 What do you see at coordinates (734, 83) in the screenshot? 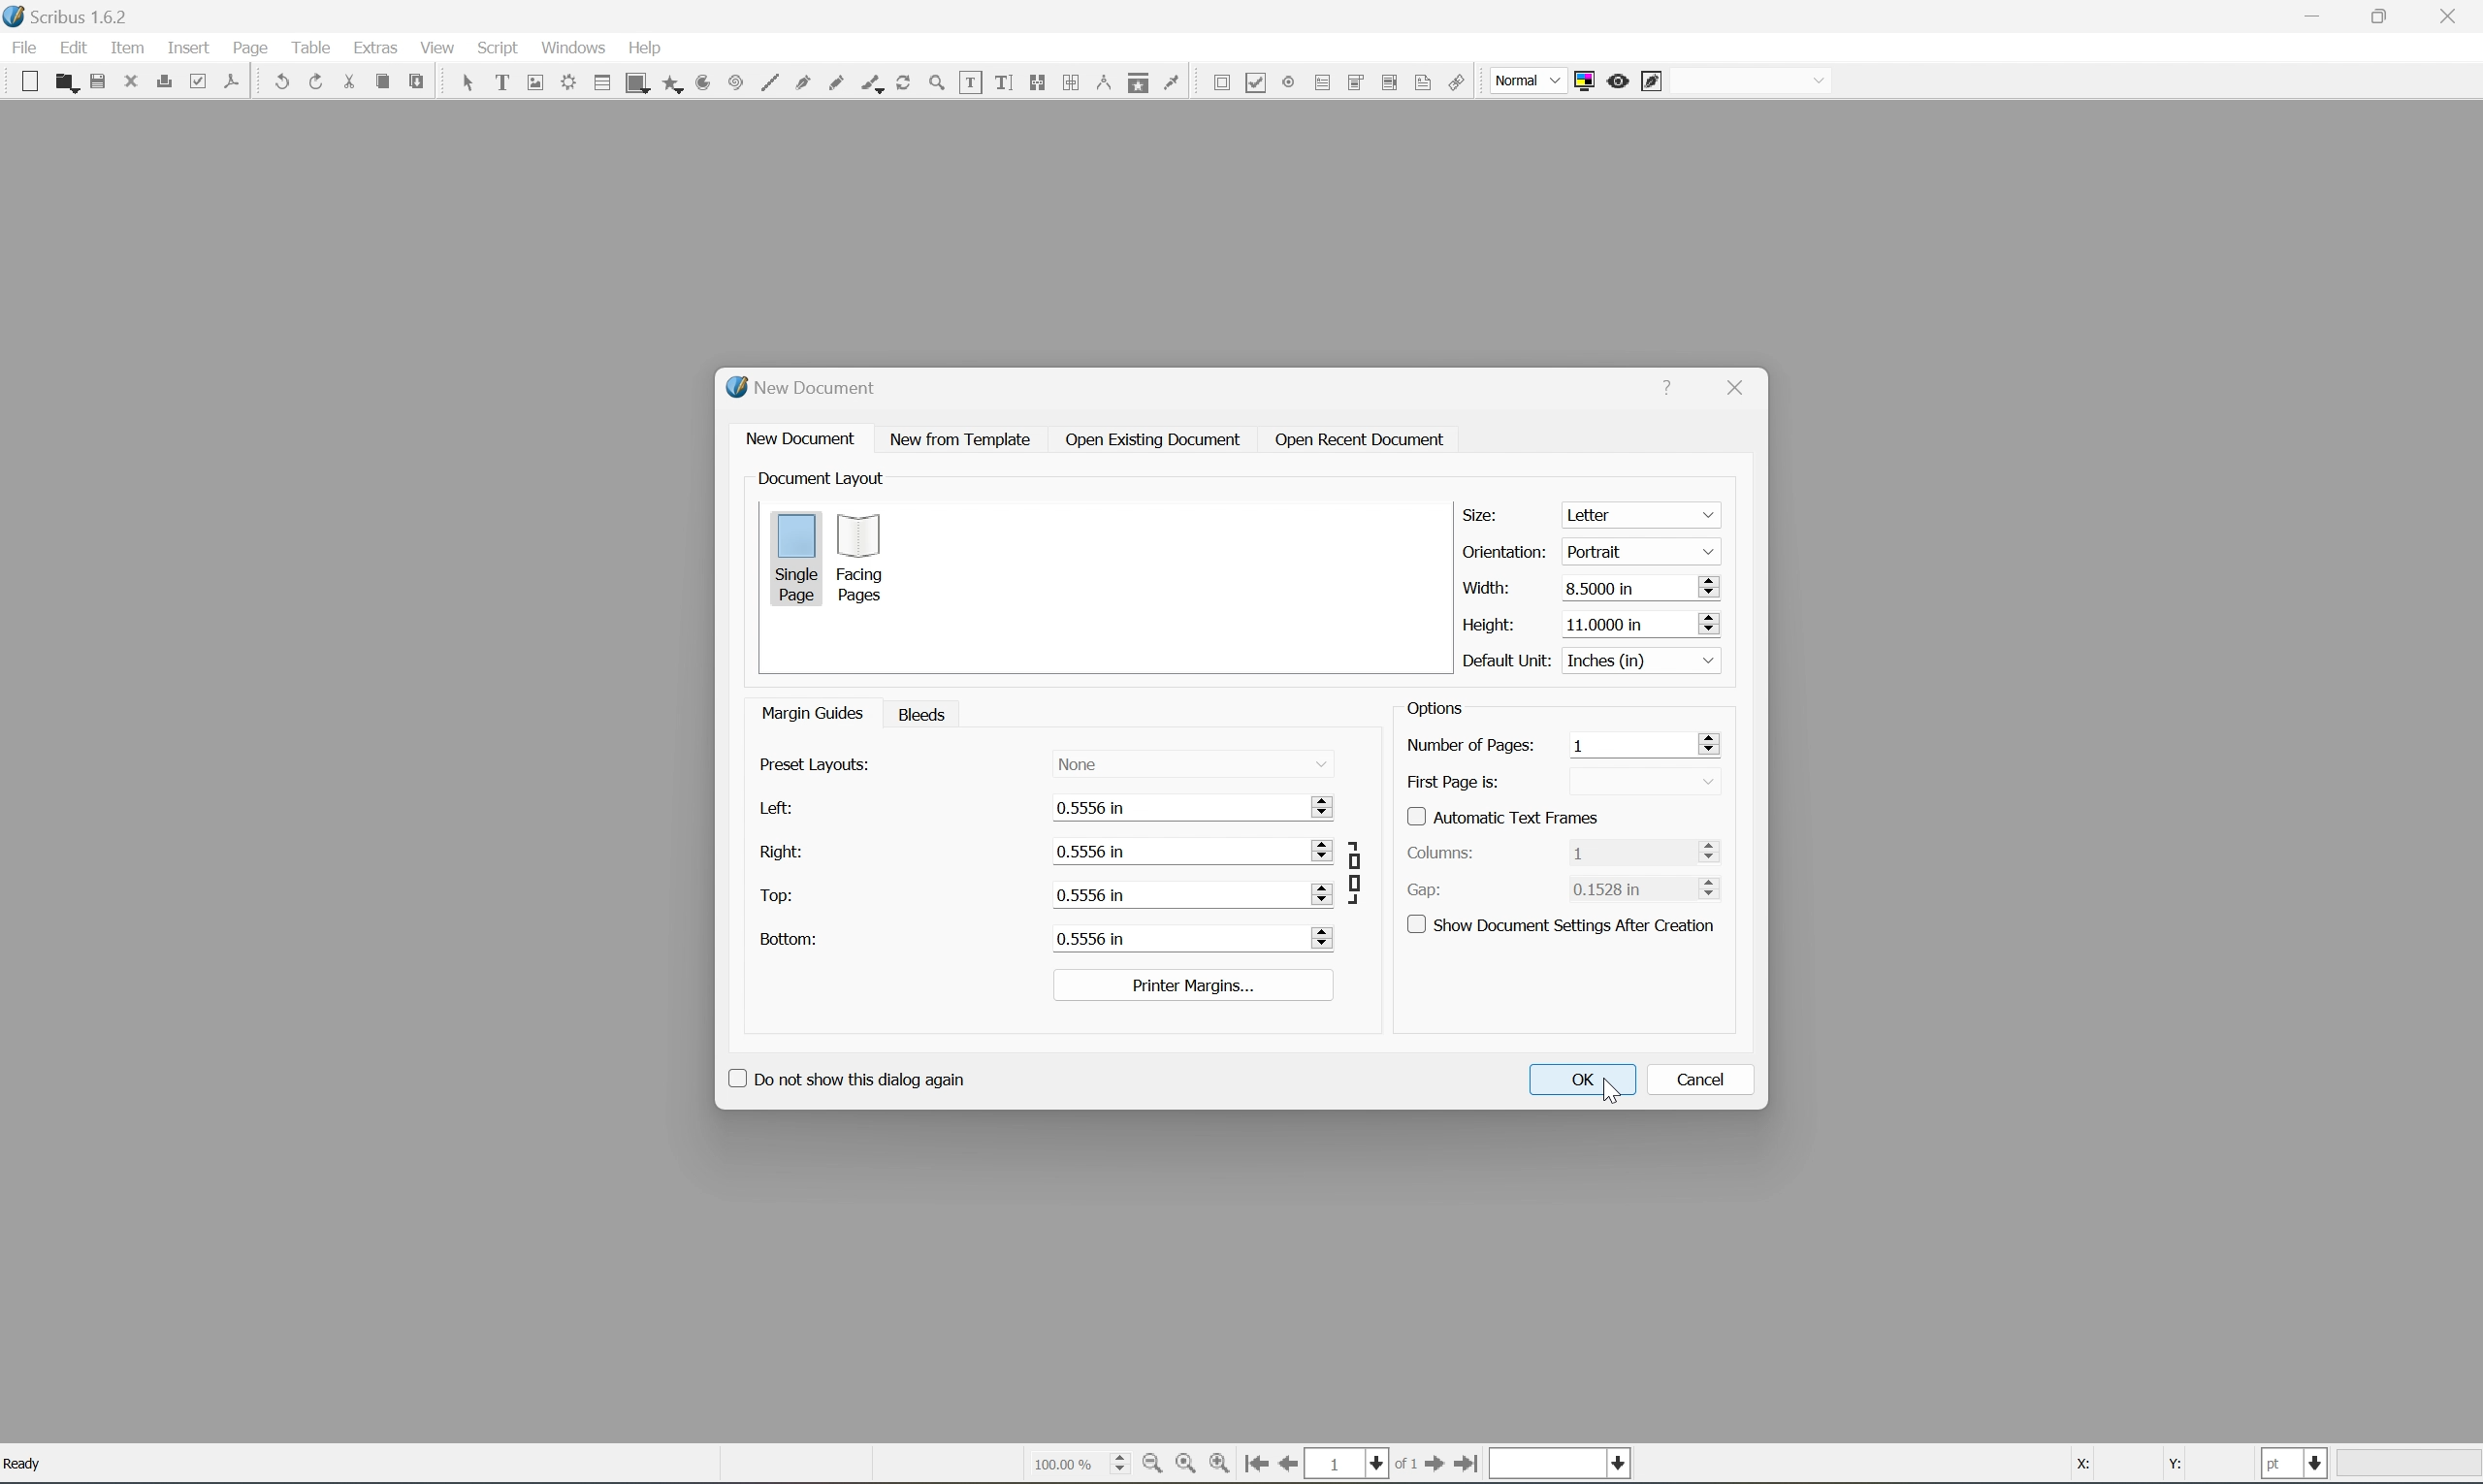
I see `spiral` at bounding box center [734, 83].